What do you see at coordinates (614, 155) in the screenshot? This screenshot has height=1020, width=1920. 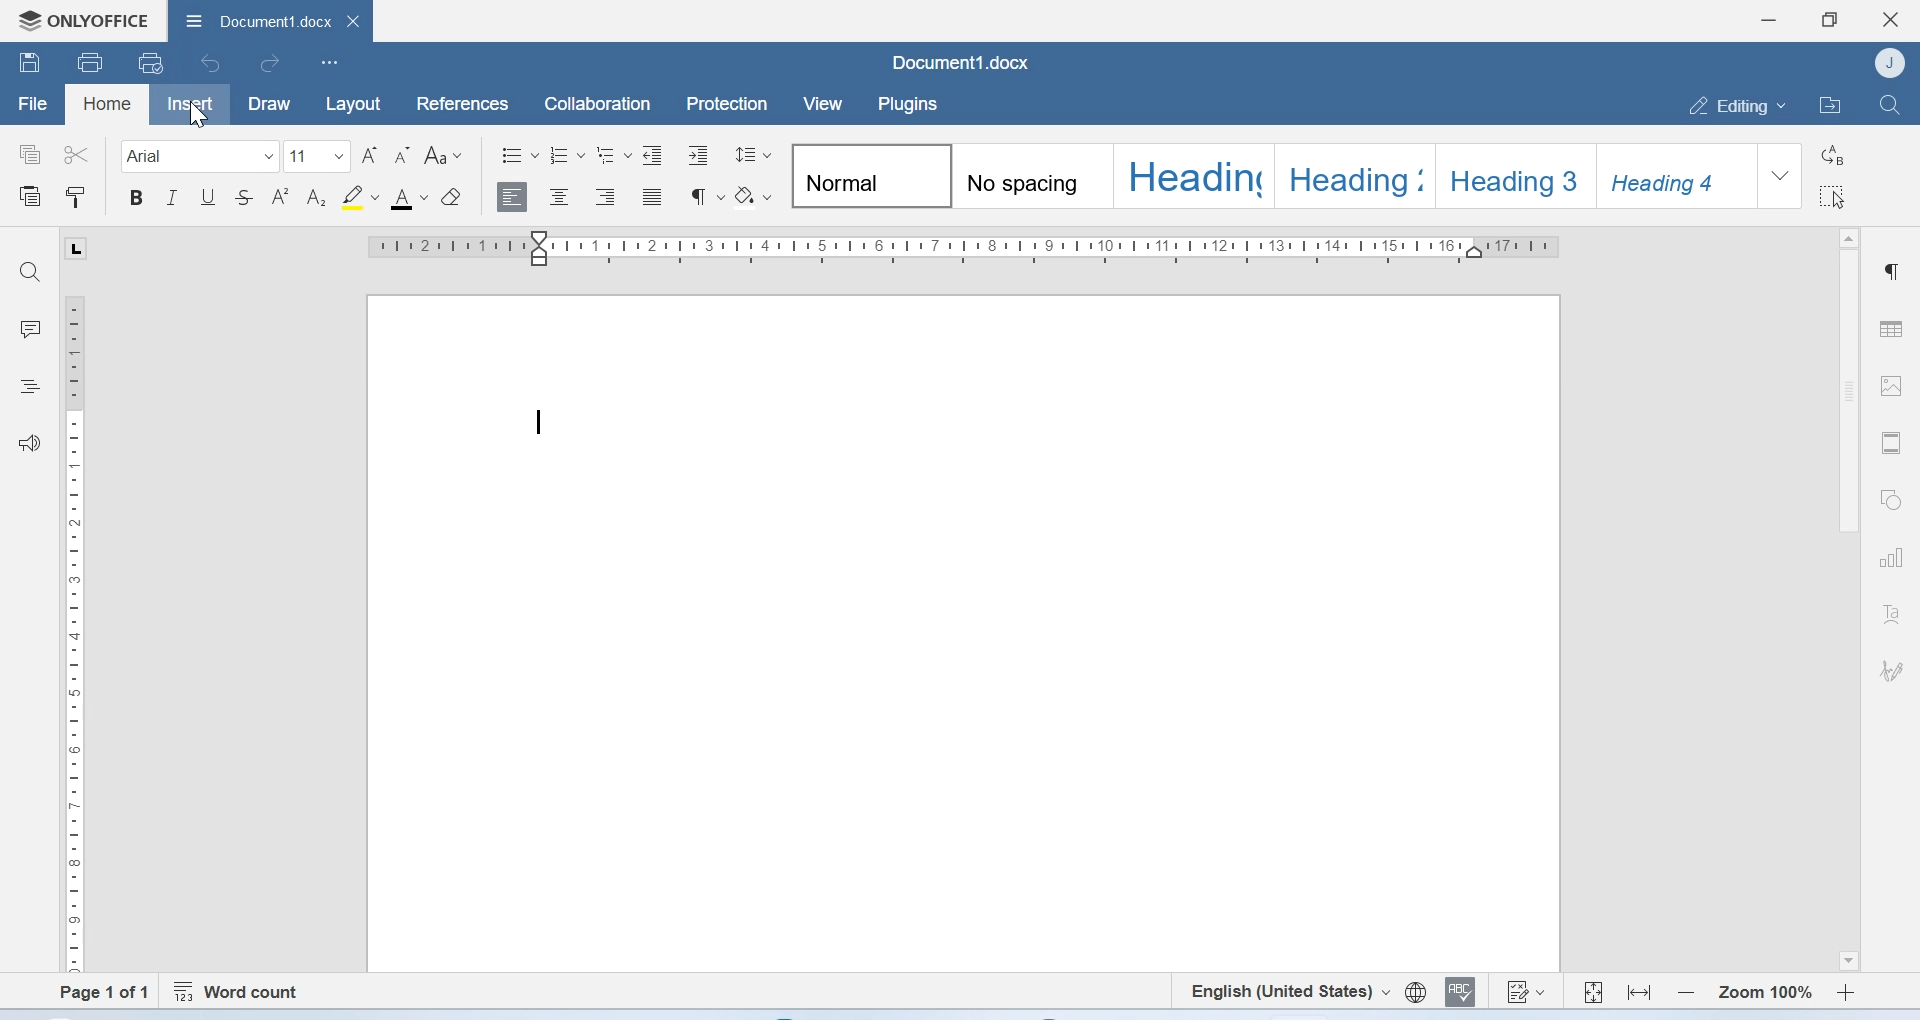 I see `Multilevel list` at bounding box center [614, 155].